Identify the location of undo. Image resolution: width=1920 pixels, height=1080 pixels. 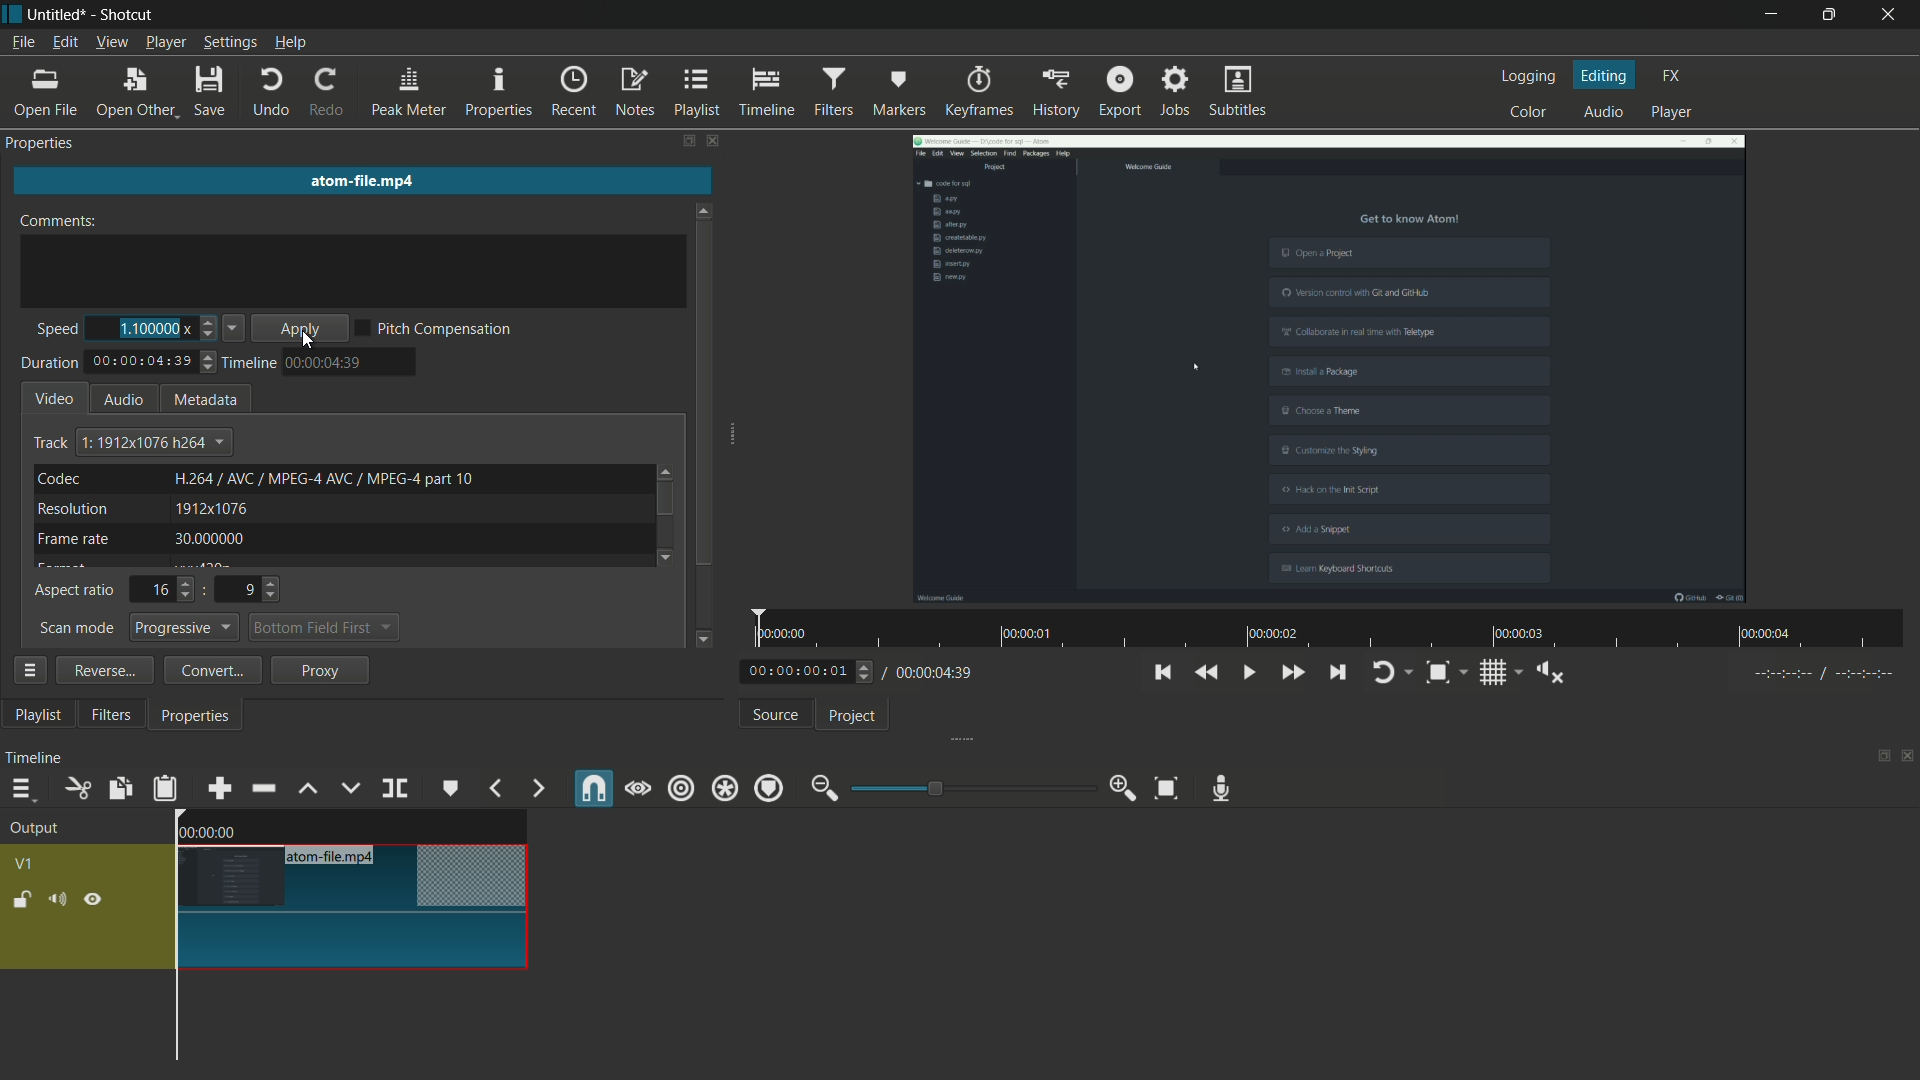
(268, 93).